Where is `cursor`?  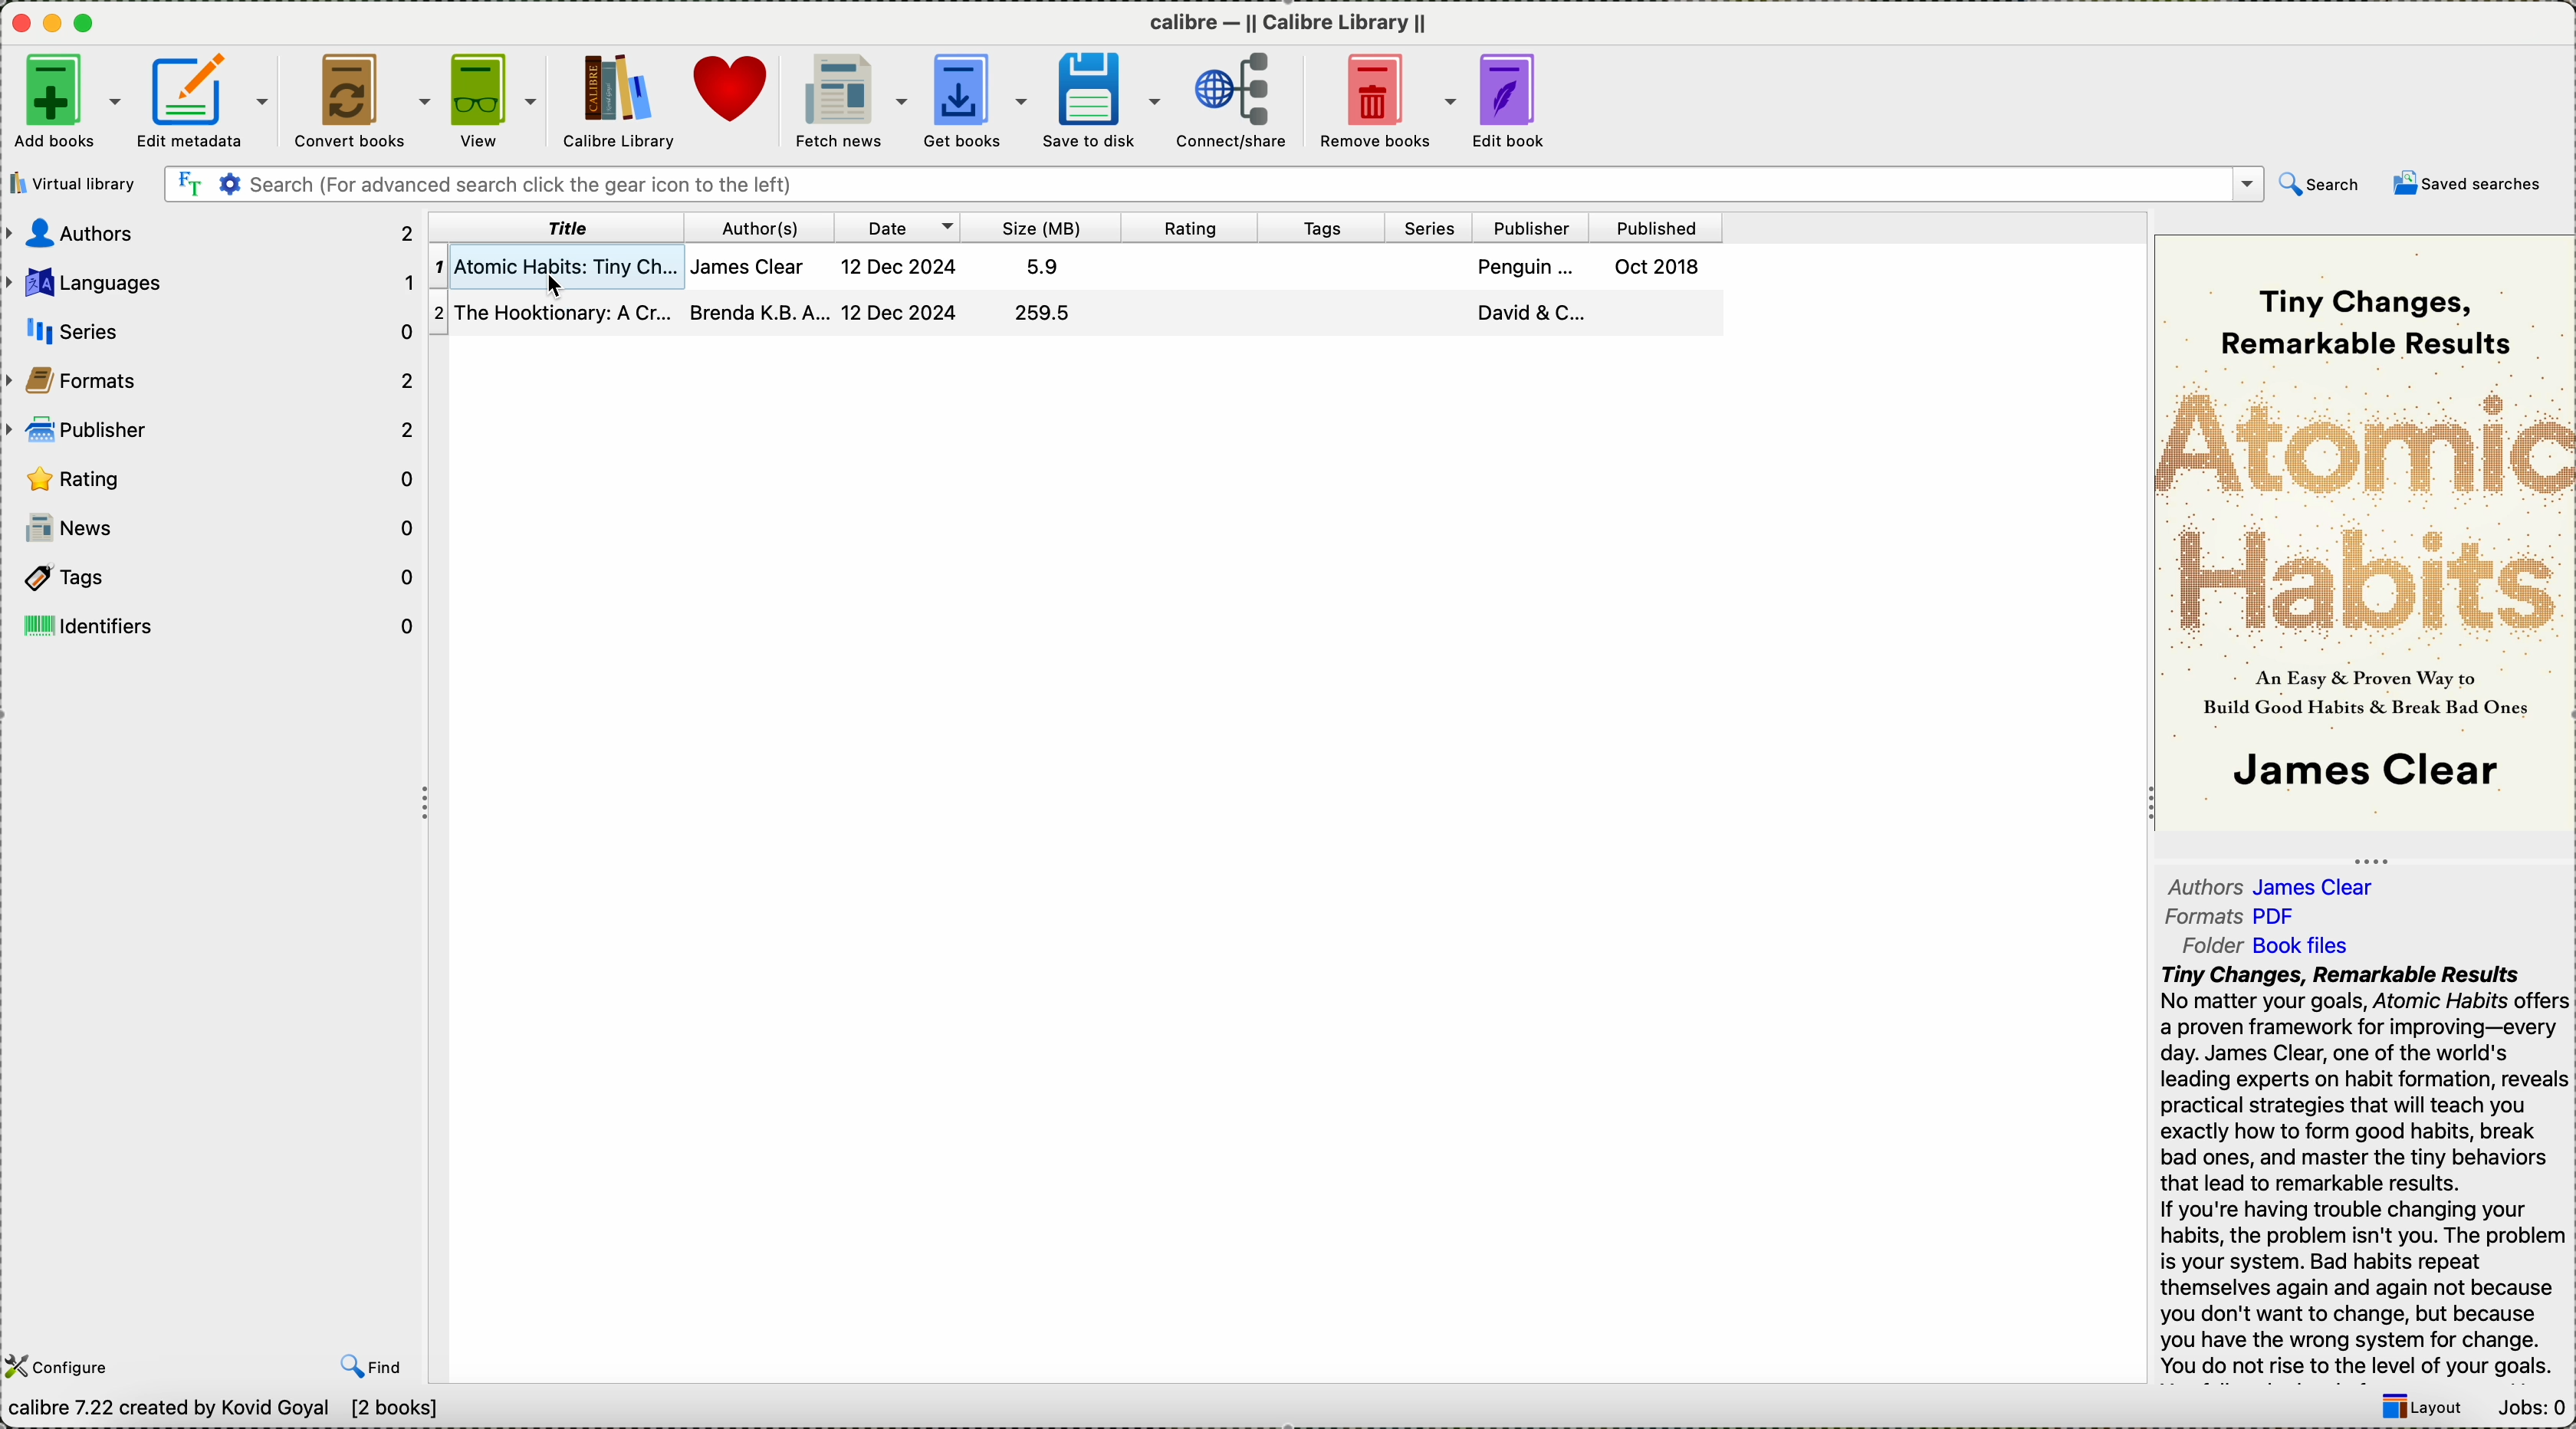 cursor is located at coordinates (546, 286).